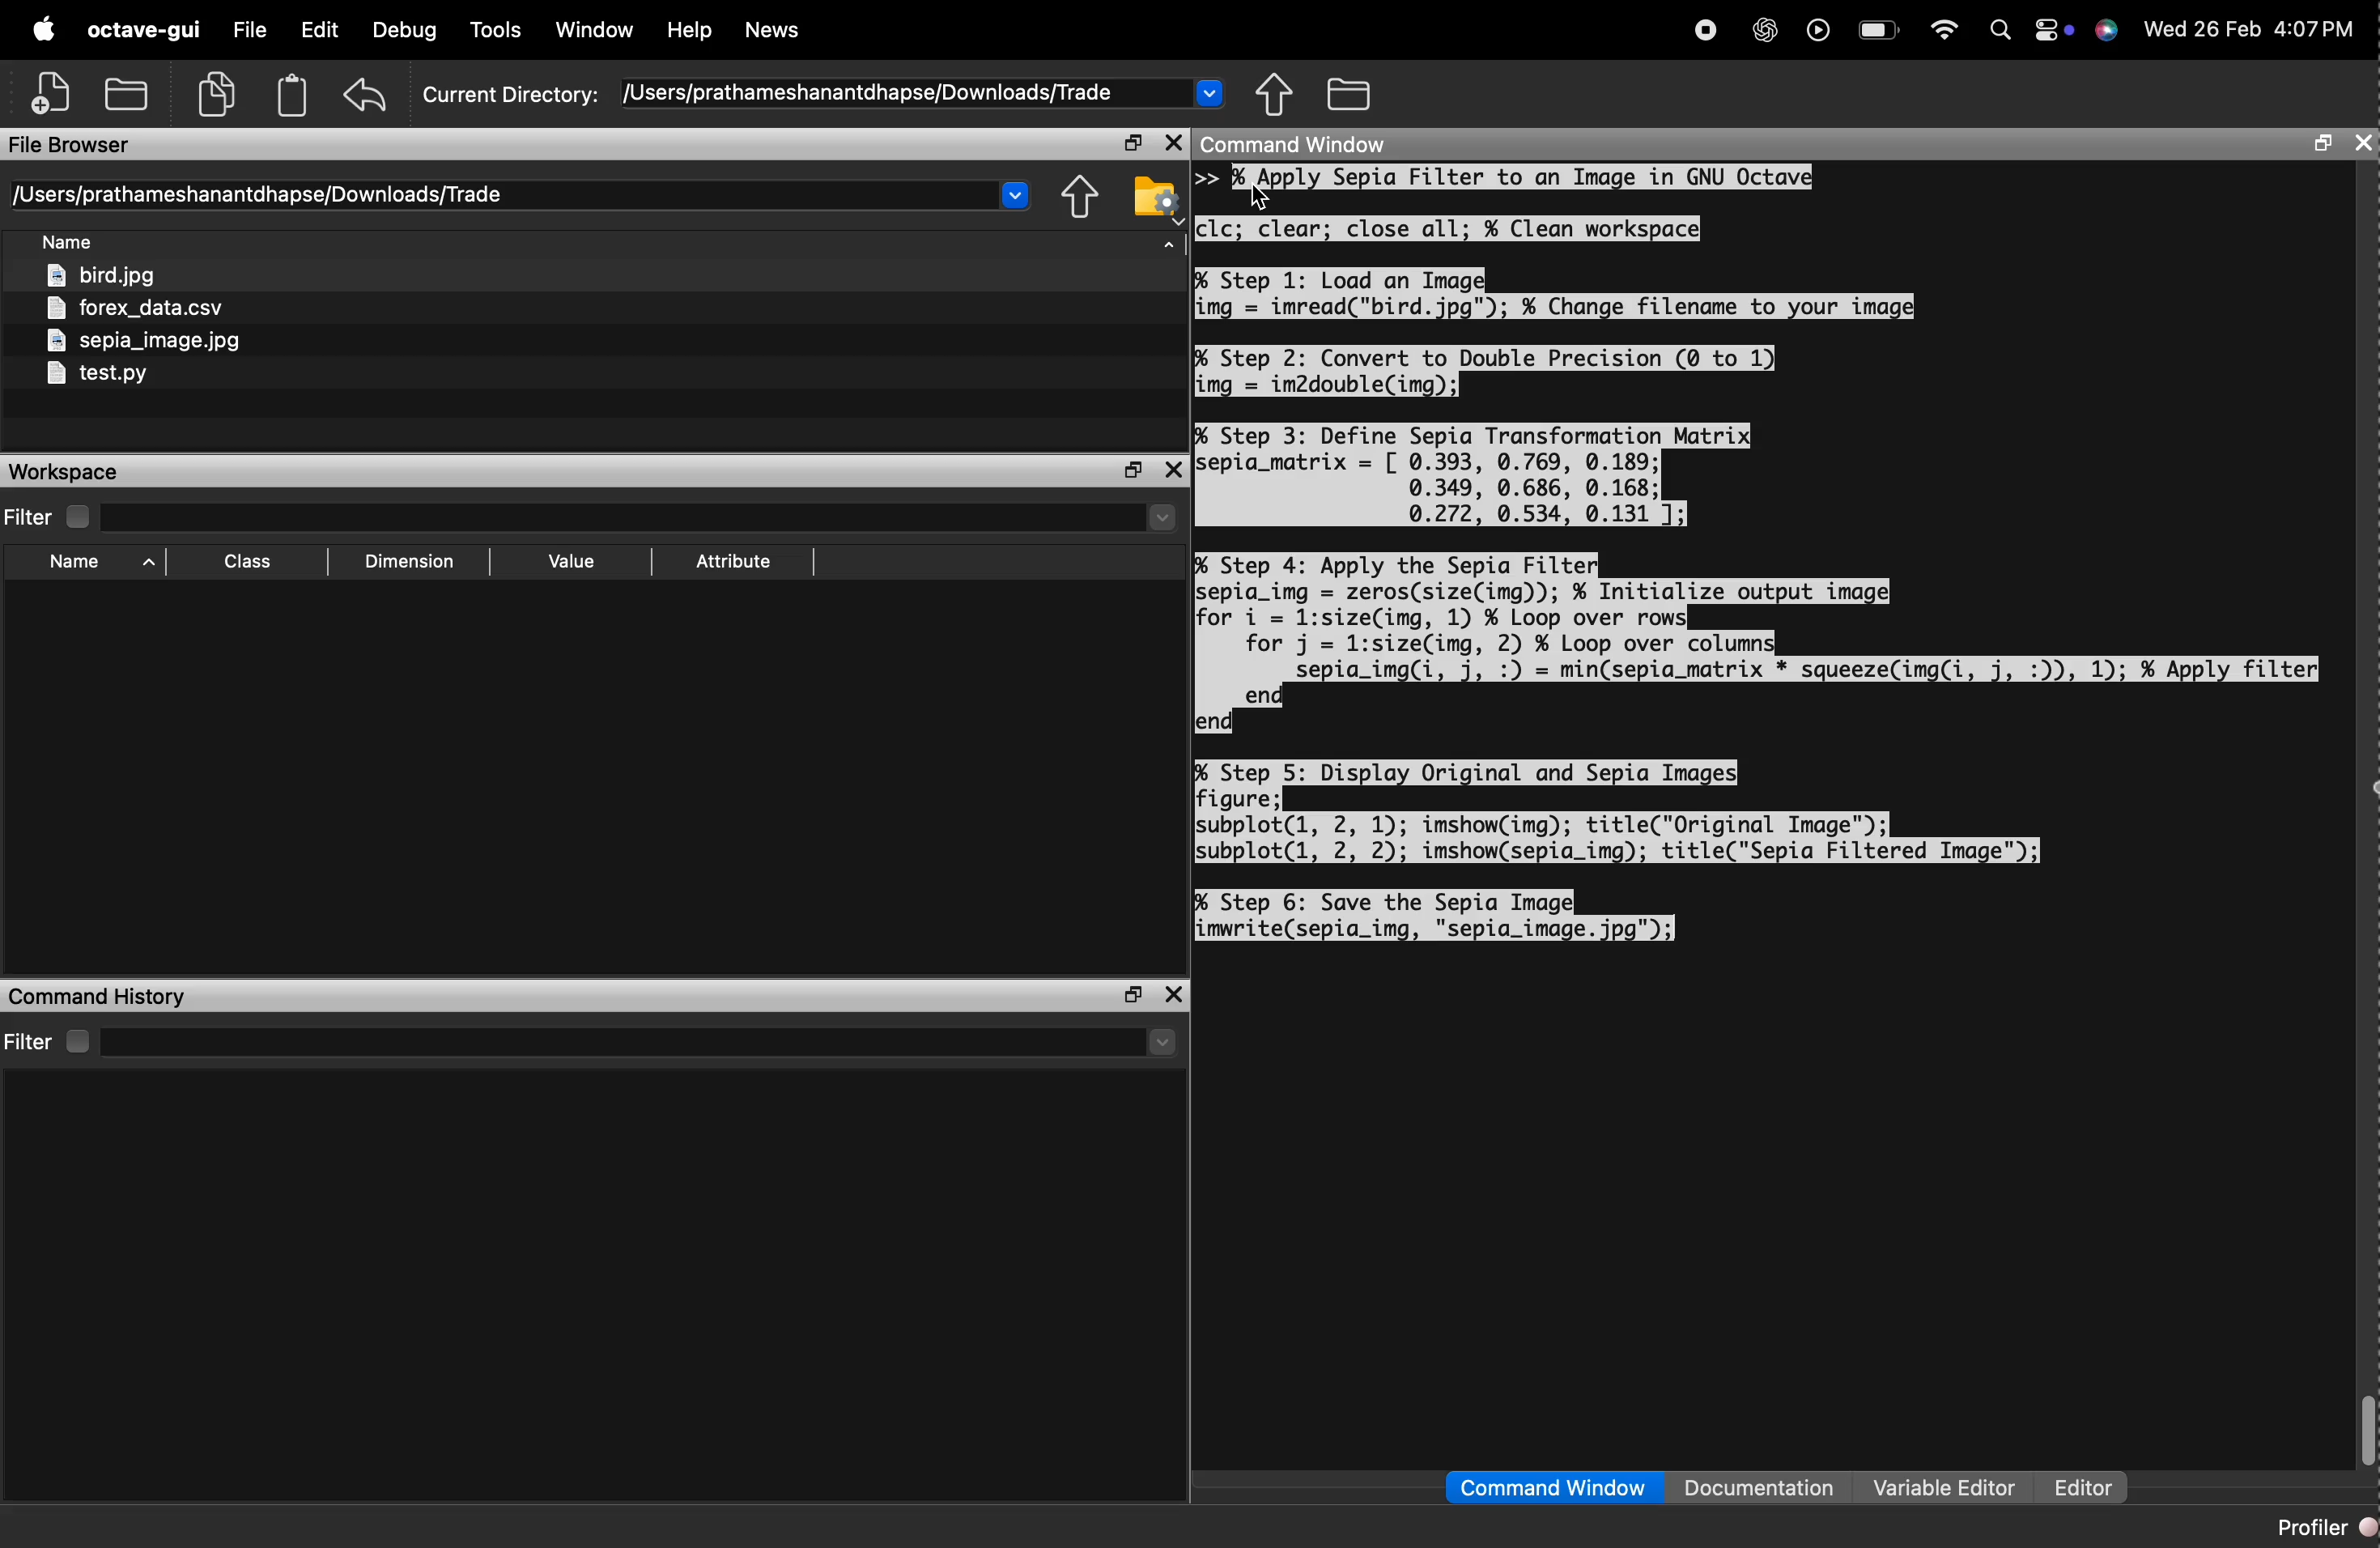  I want to click on search, so click(2003, 31).